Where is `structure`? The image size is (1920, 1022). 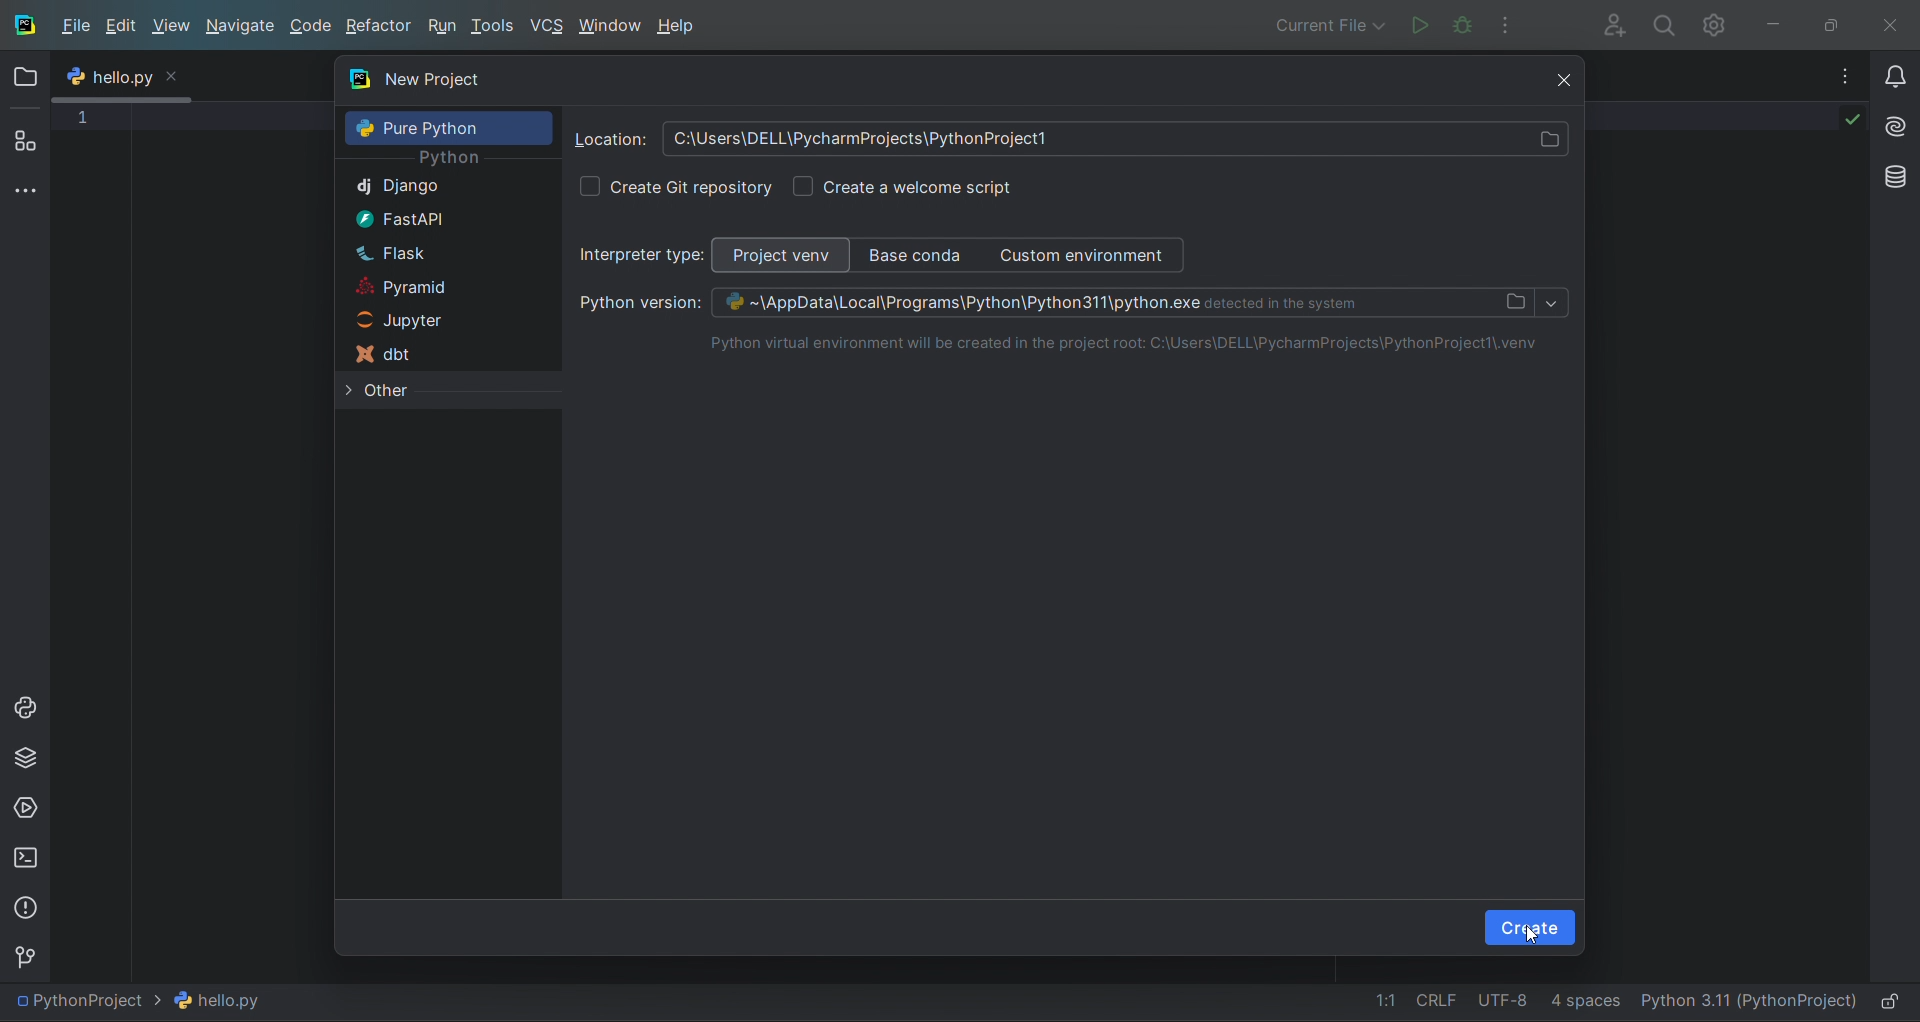
structure is located at coordinates (26, 142).